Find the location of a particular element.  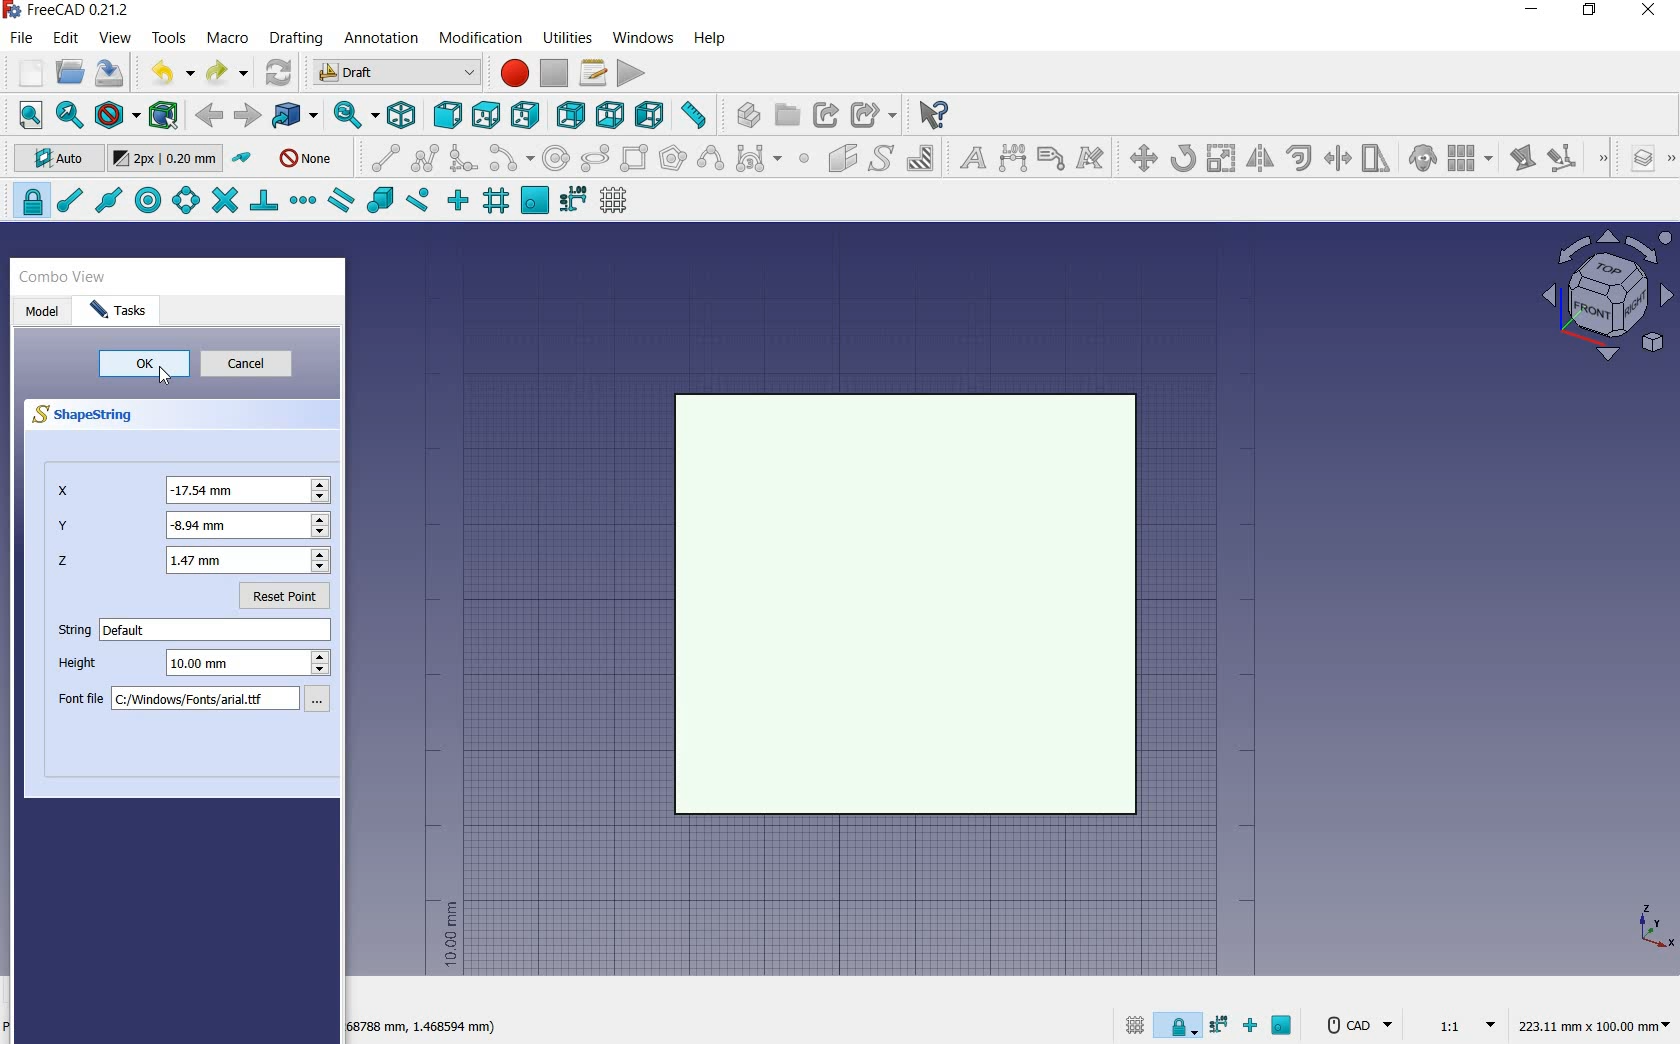

x scaling is located at coordinates (194, 489).